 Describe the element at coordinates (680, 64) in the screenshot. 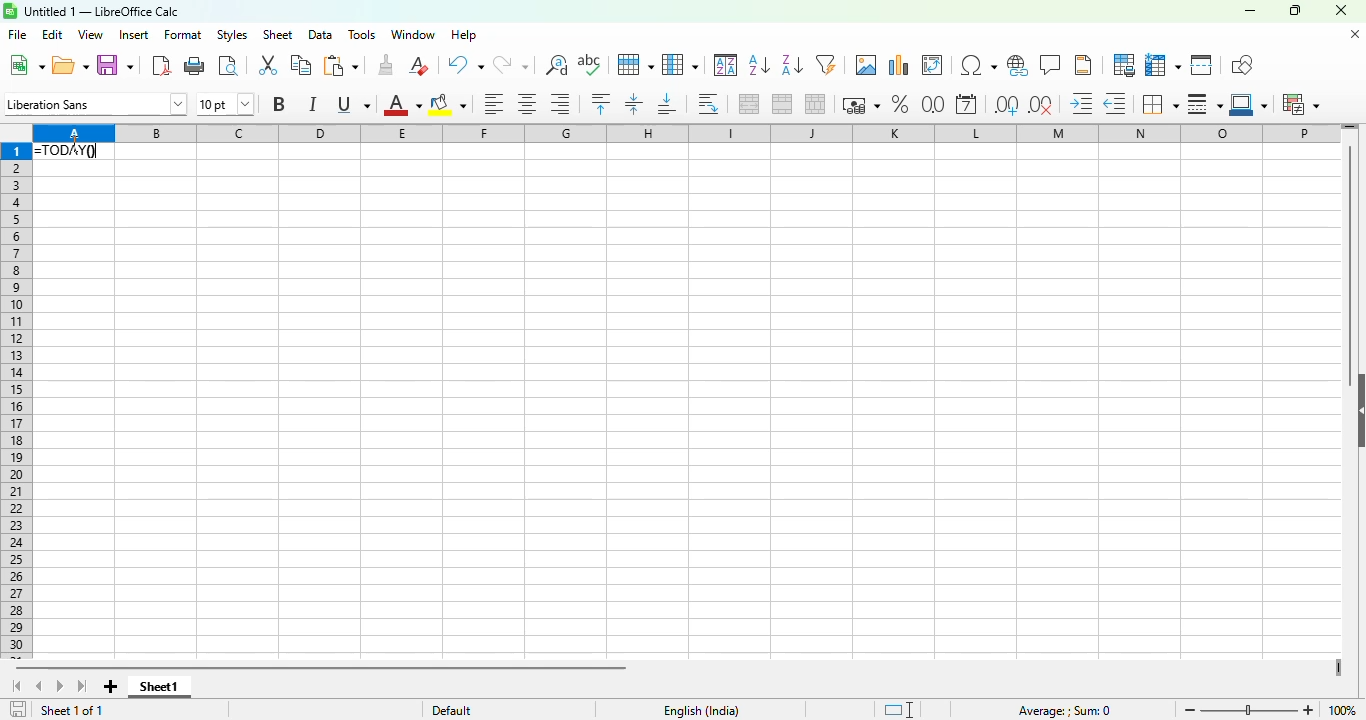

I see `column` at that location.